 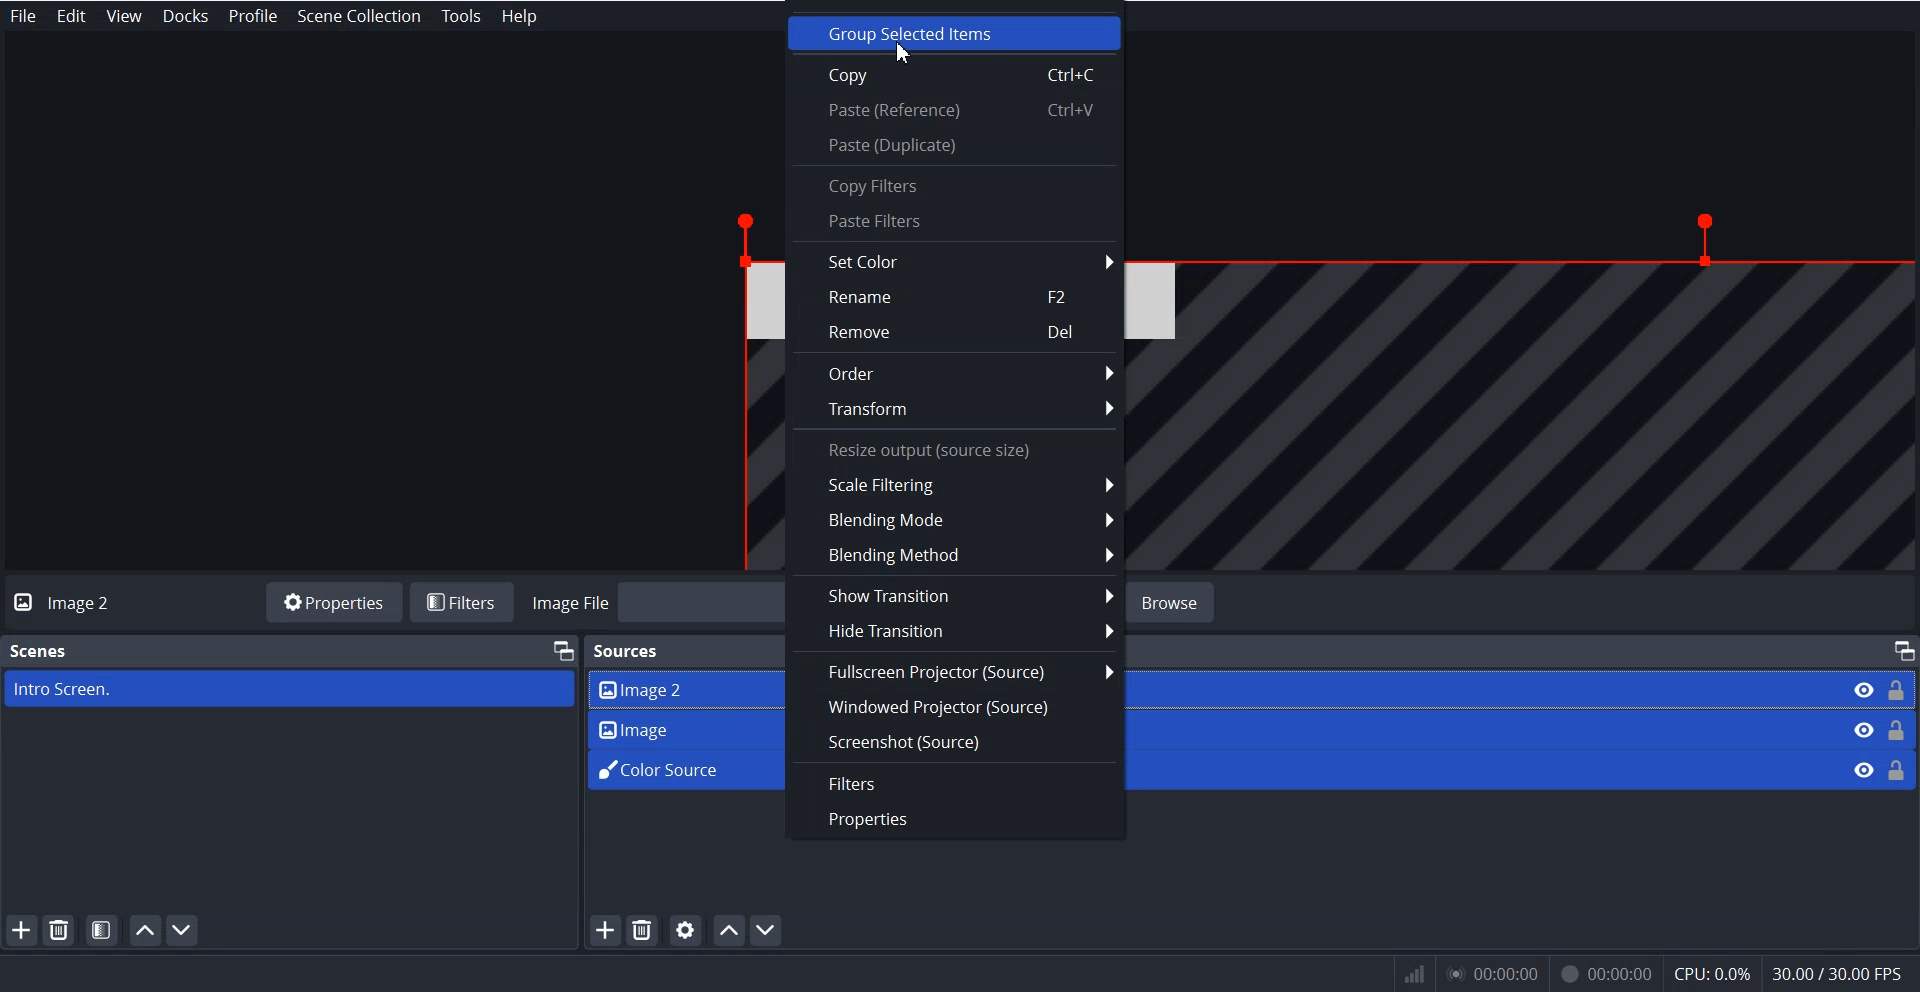 I want to click on Windowed Properties, so click(x=955, y=708).